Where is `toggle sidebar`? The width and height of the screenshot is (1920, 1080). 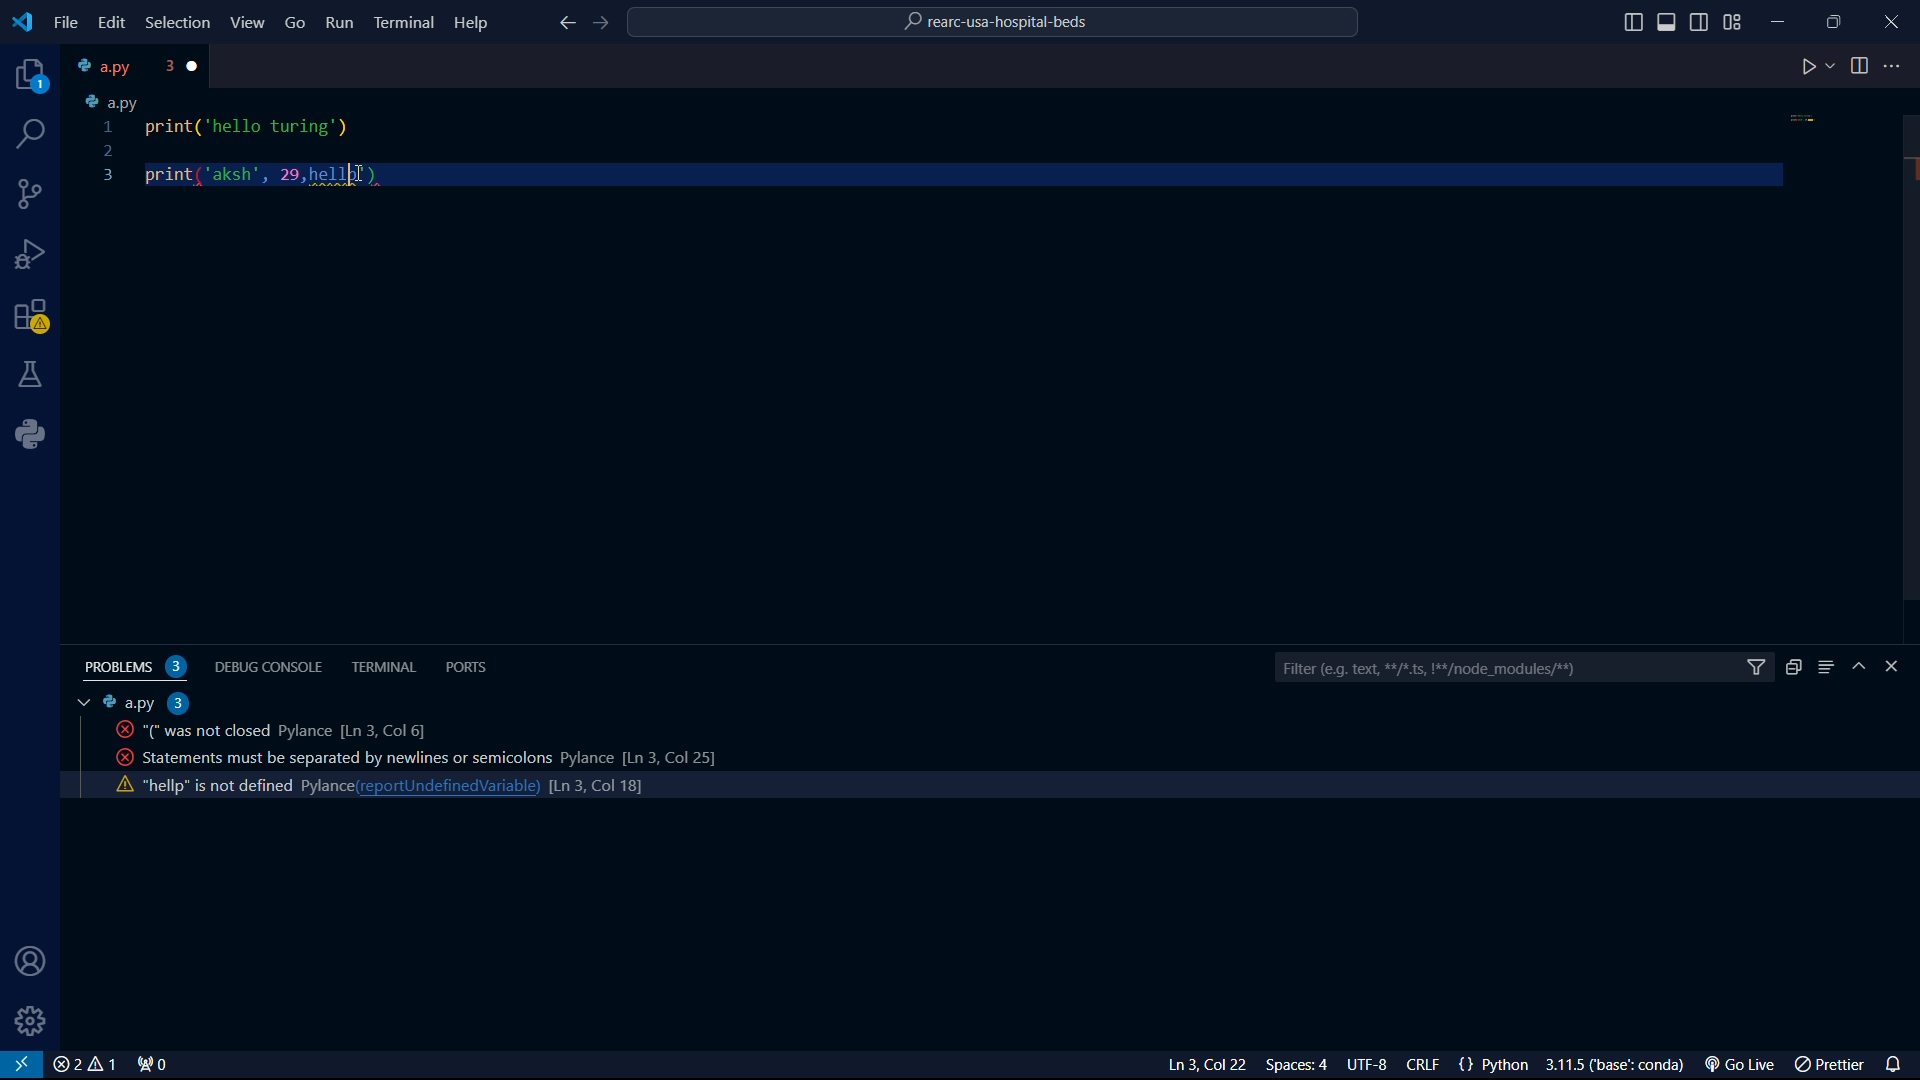
toggle sidebar is located at coordinates (1669, 22).